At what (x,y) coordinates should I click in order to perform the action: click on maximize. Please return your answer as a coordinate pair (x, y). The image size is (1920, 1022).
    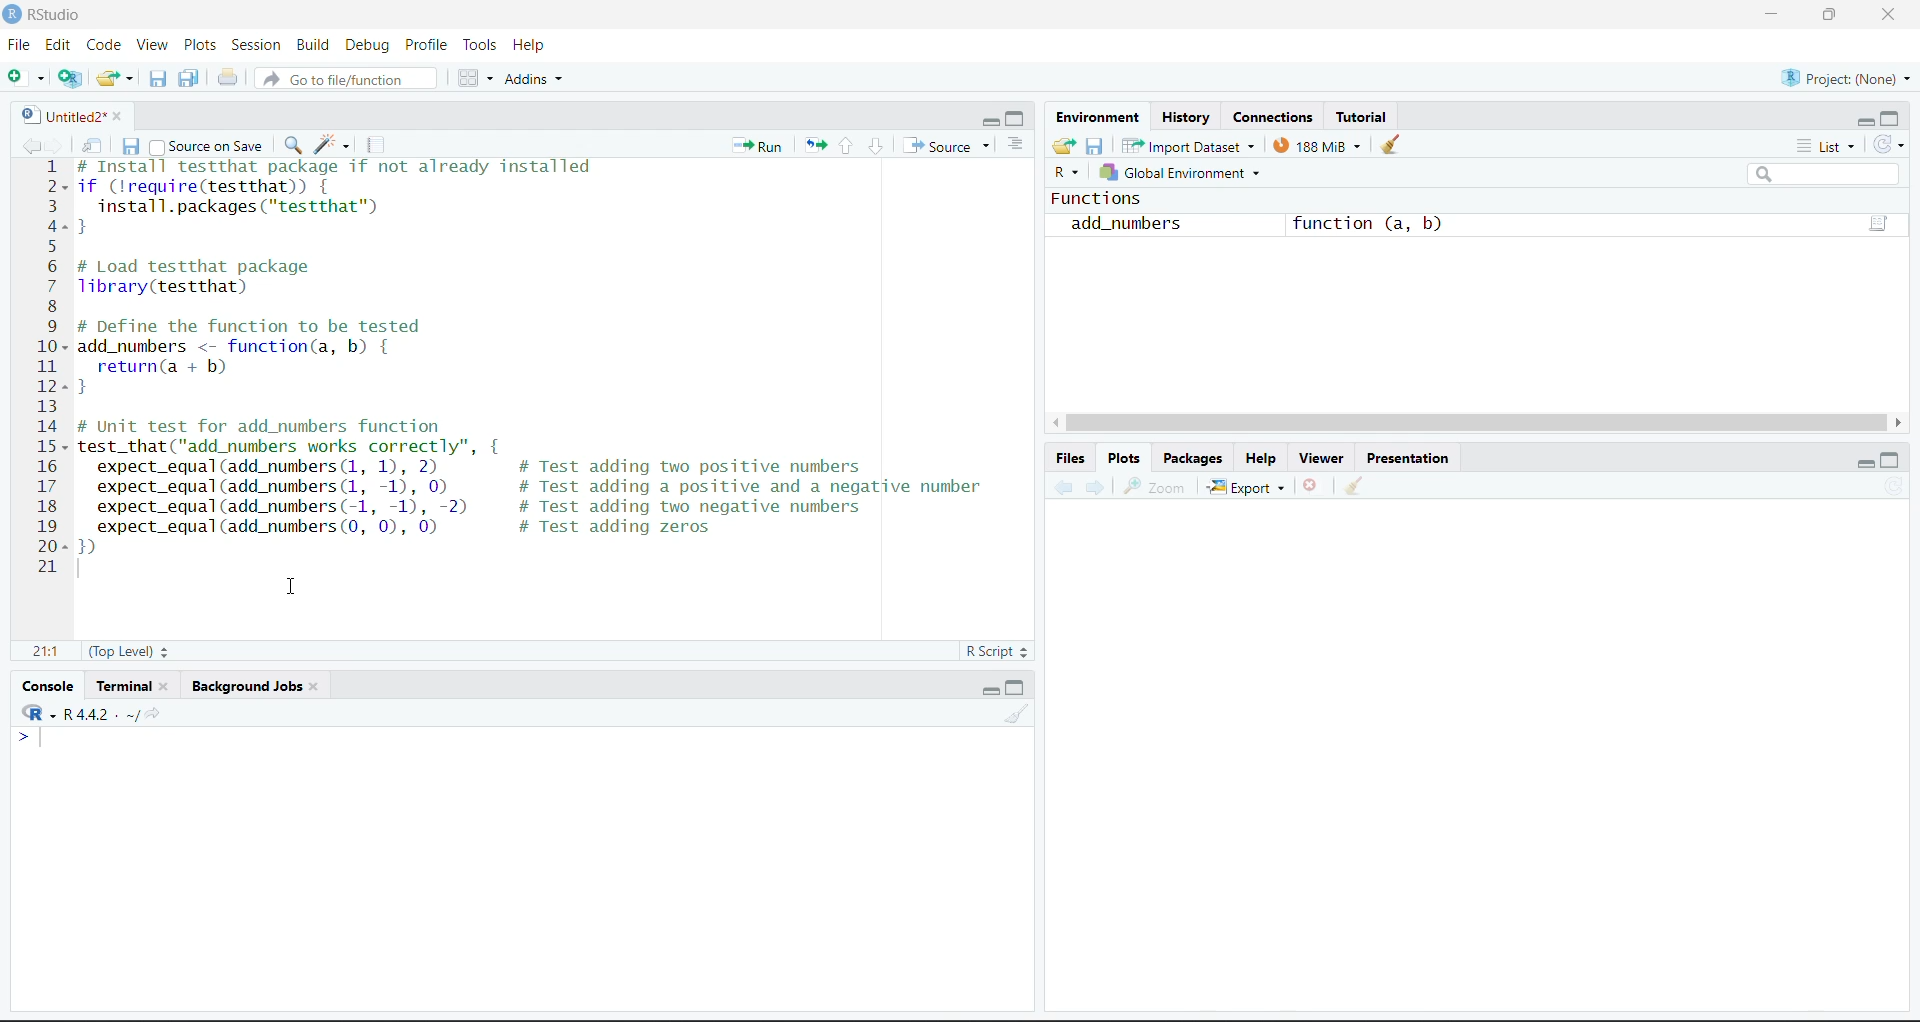
    Looking at the image, I should click on (1019, 118).